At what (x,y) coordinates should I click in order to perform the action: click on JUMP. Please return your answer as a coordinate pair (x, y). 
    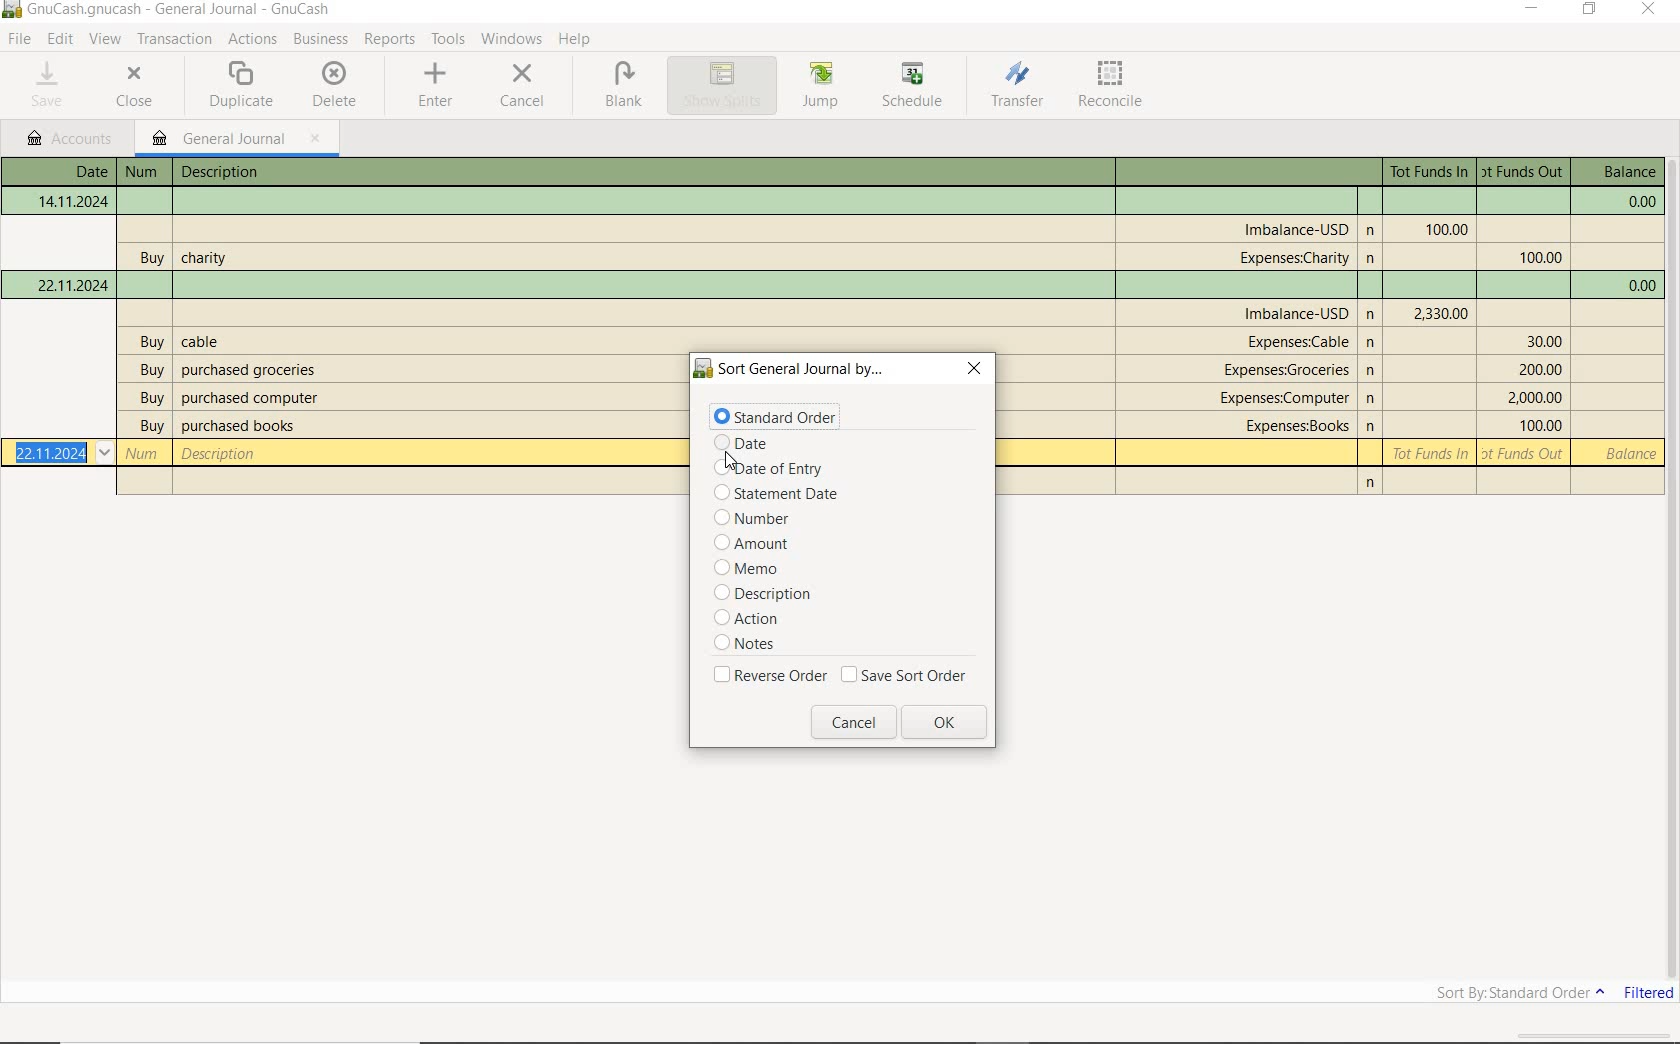
    Looking at the image, I should click on (821, 84).